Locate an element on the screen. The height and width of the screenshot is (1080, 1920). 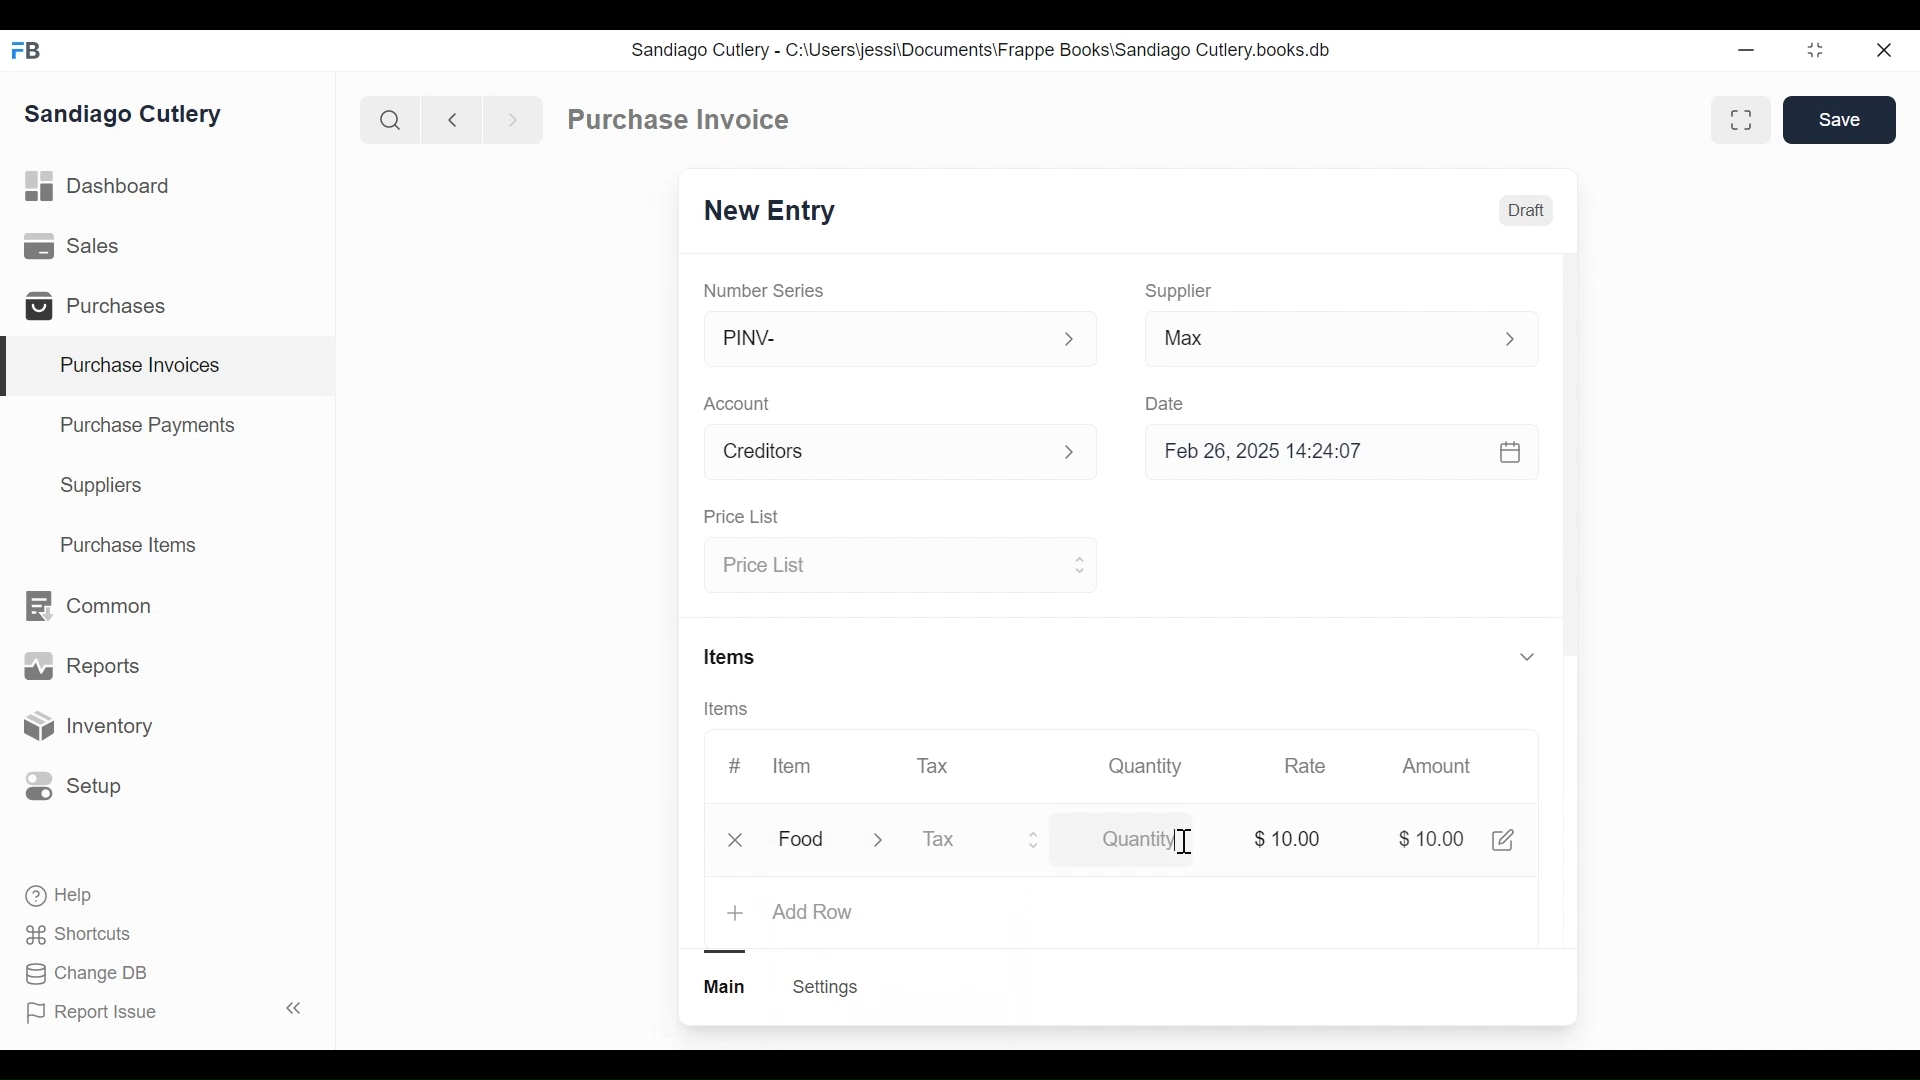
Price List is located at coordinates (740, 518).